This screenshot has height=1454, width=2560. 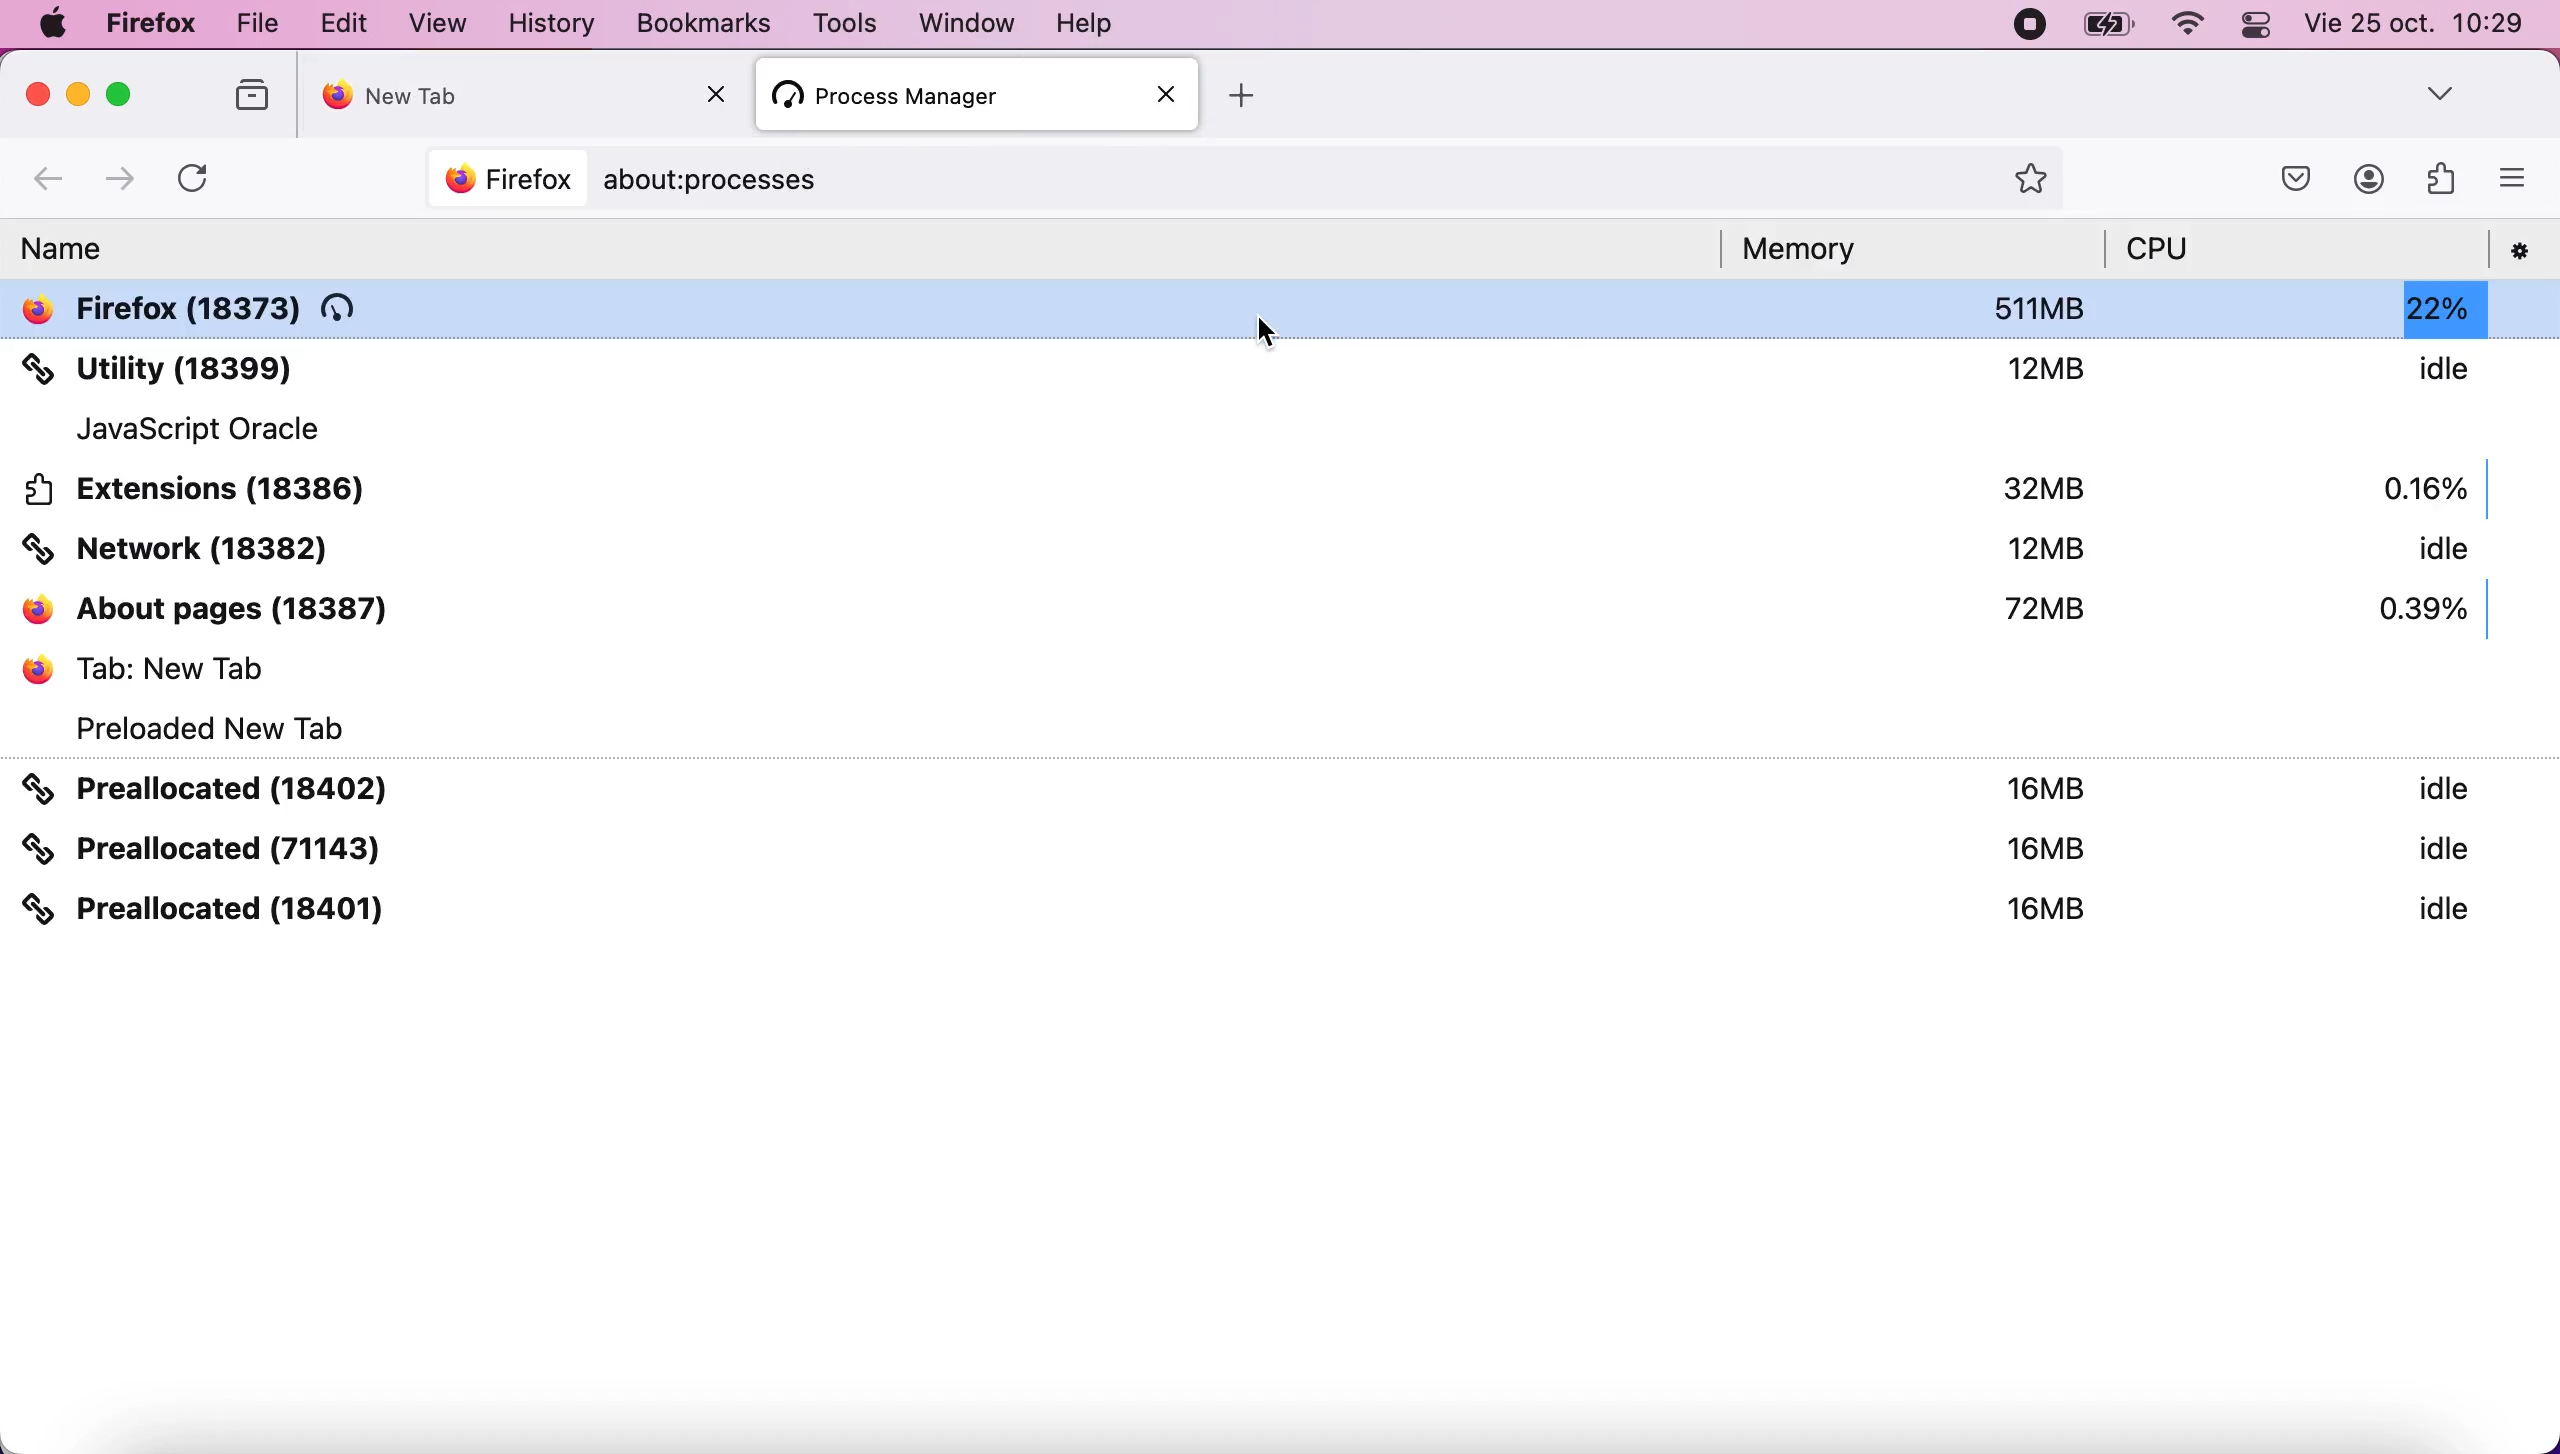 I want to click on More option, so click(x=2514, y=176).